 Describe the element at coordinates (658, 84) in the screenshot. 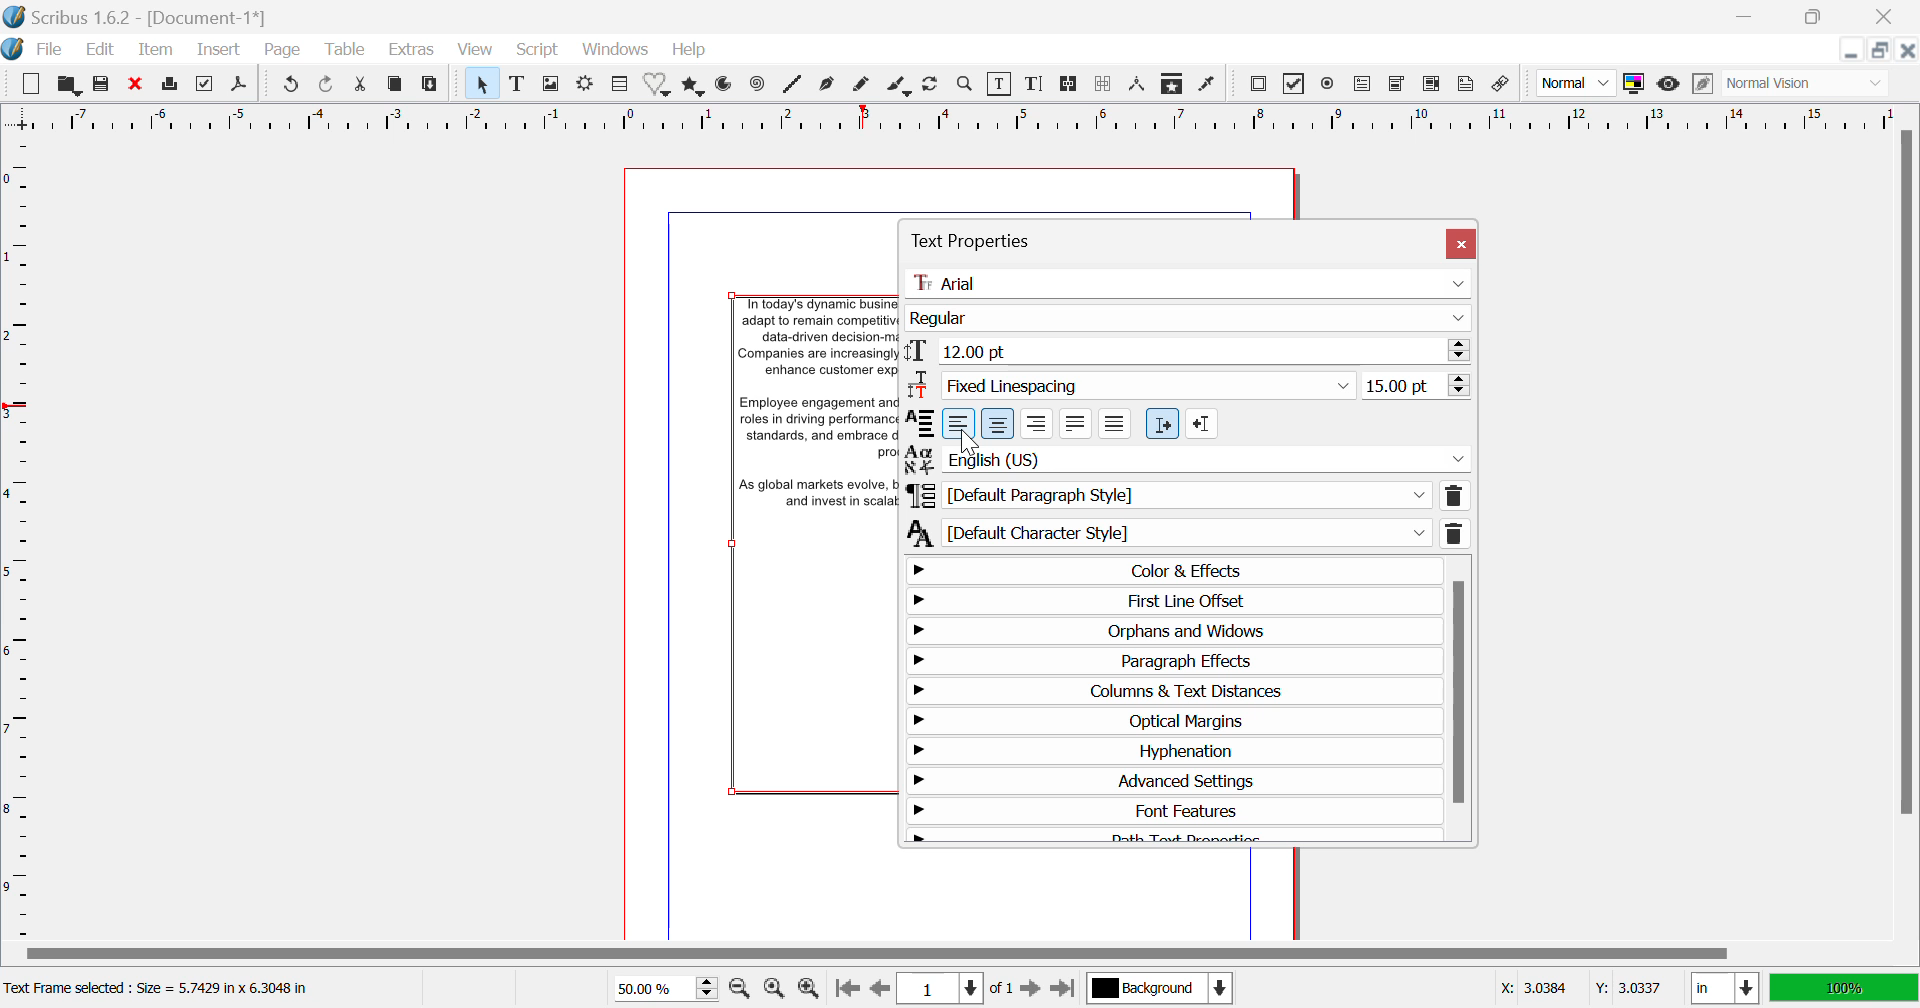

I see `Shapes` at that location.